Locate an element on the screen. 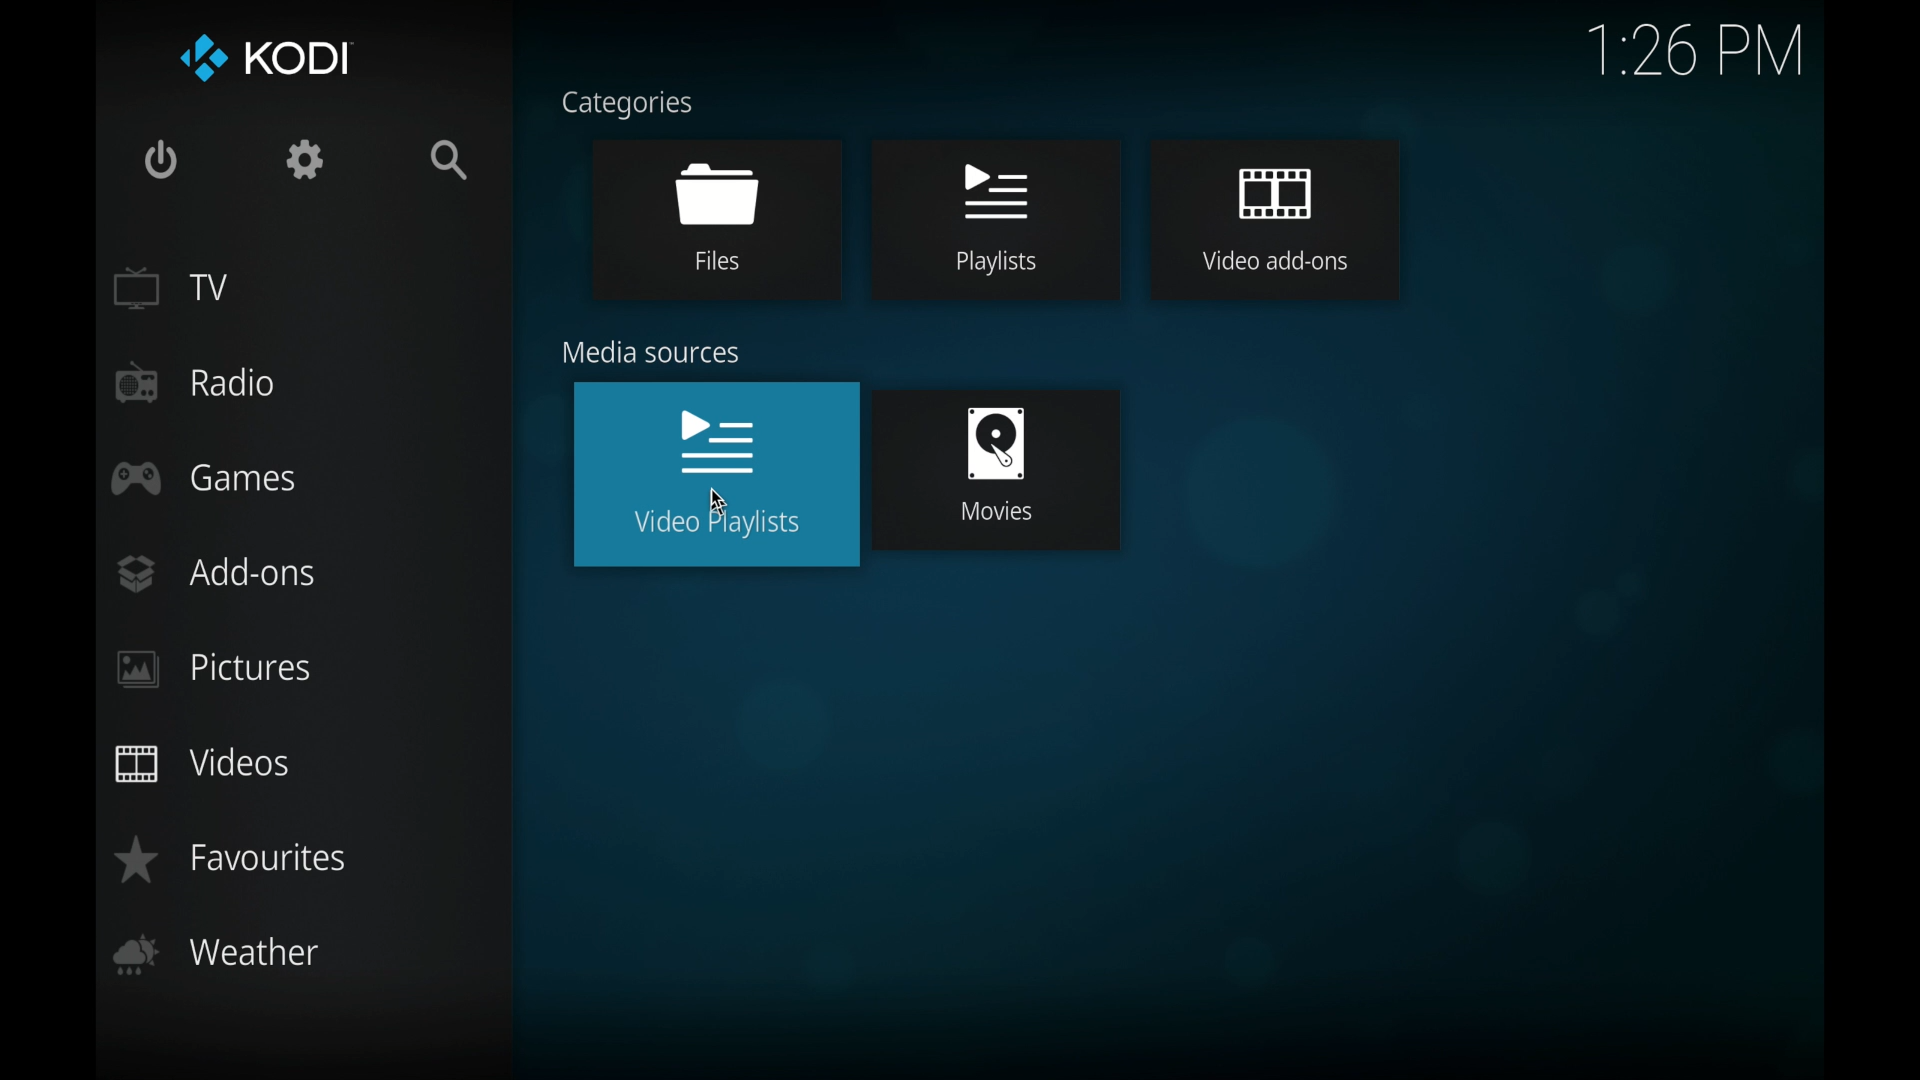 This screenshot has width=1920, height=1080. games is located at coordinates (209, 478).